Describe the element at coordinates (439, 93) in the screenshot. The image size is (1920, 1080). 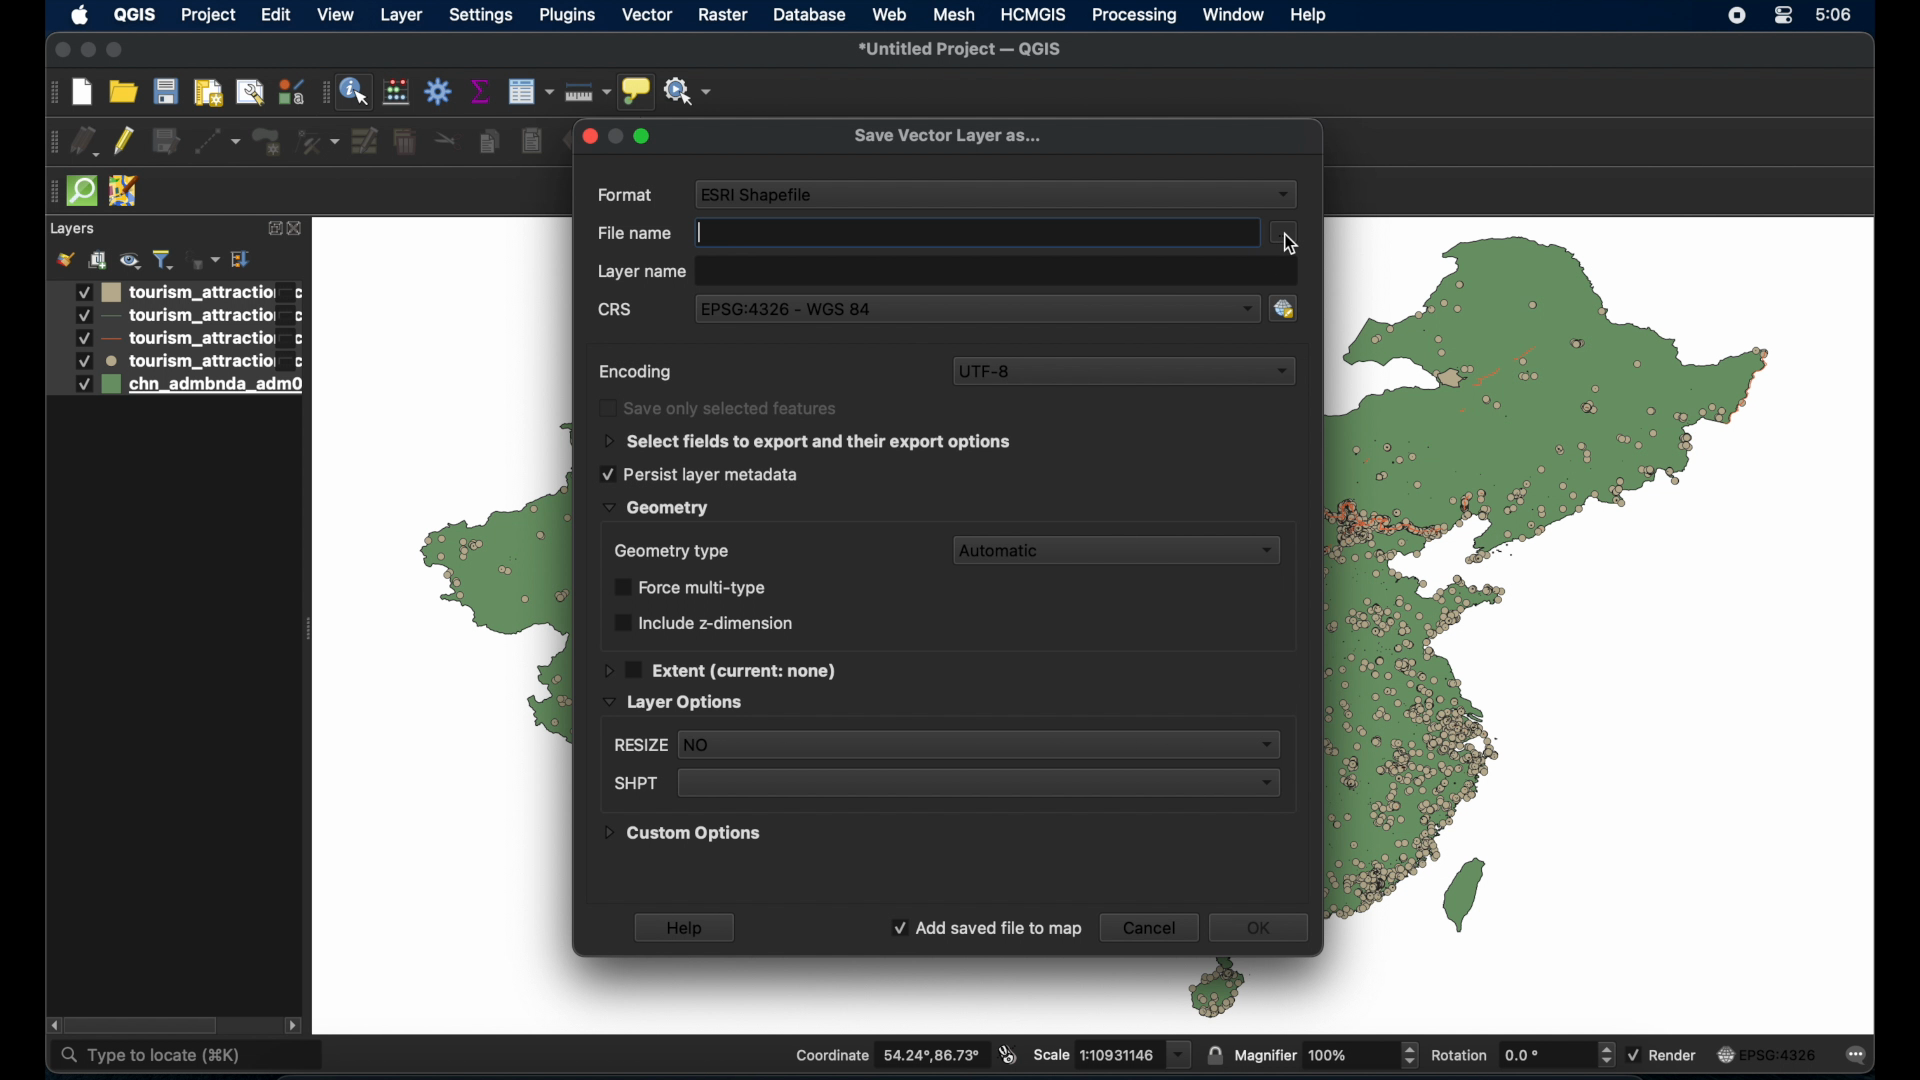
I see `toolbox` at that location.